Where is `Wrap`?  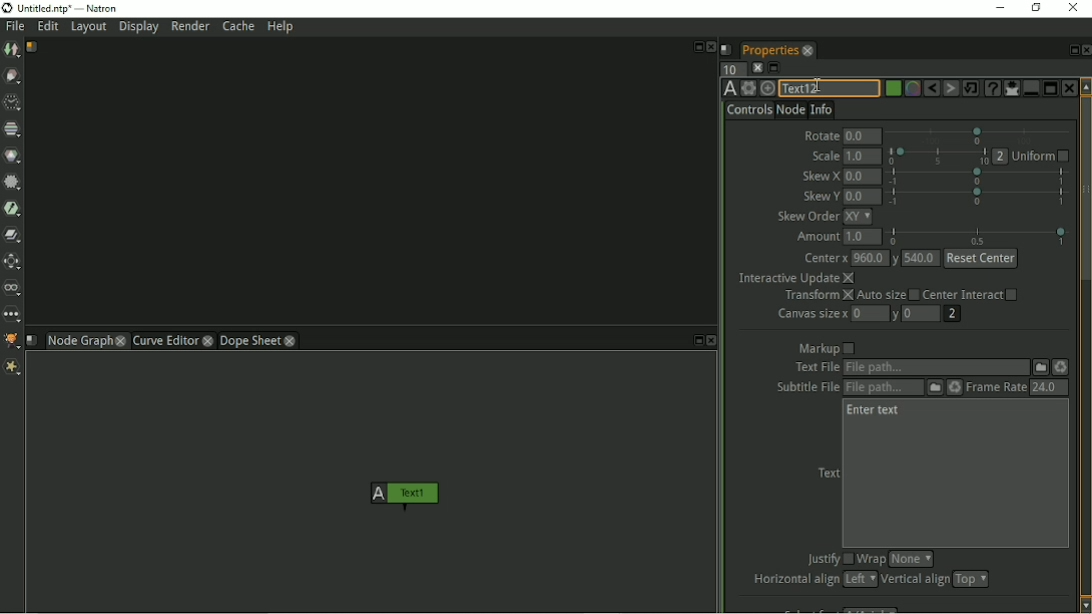 Wrap is located at coordinates (871, 559).